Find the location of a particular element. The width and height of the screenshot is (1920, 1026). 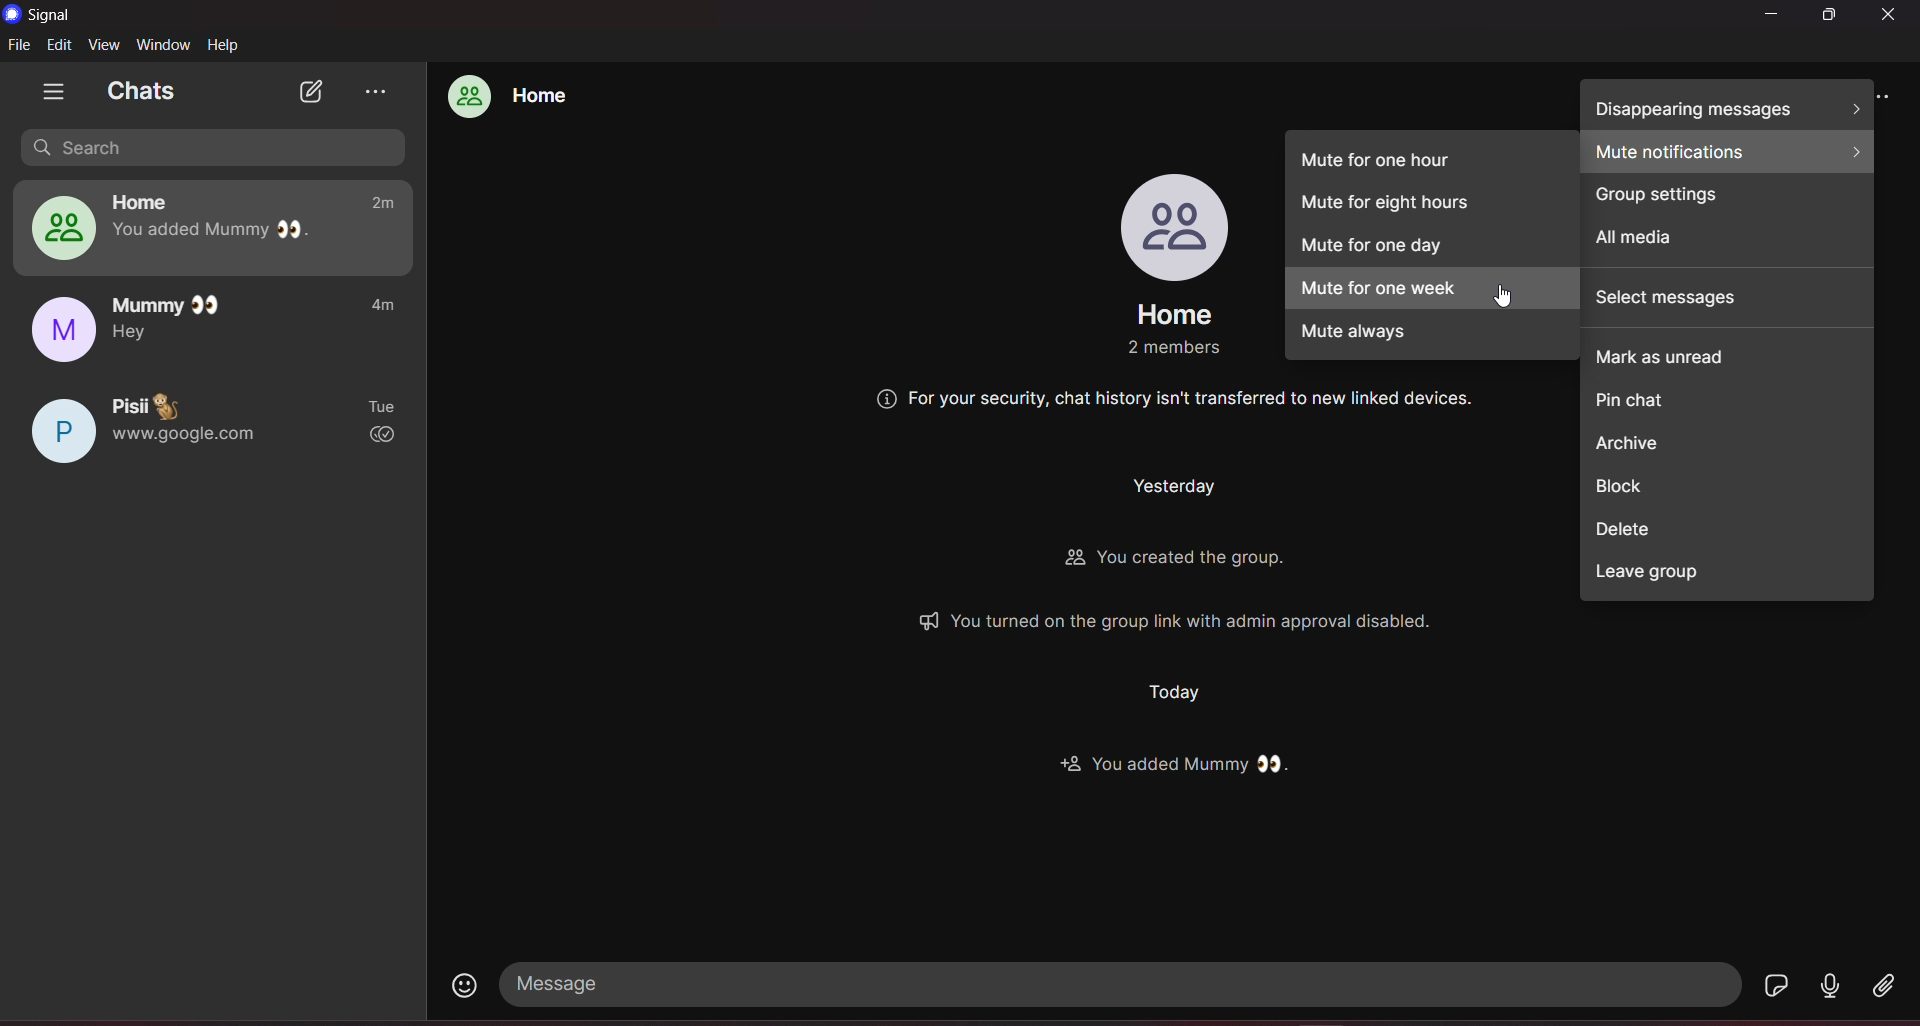

minimize is located at coordinates (1771, 16).